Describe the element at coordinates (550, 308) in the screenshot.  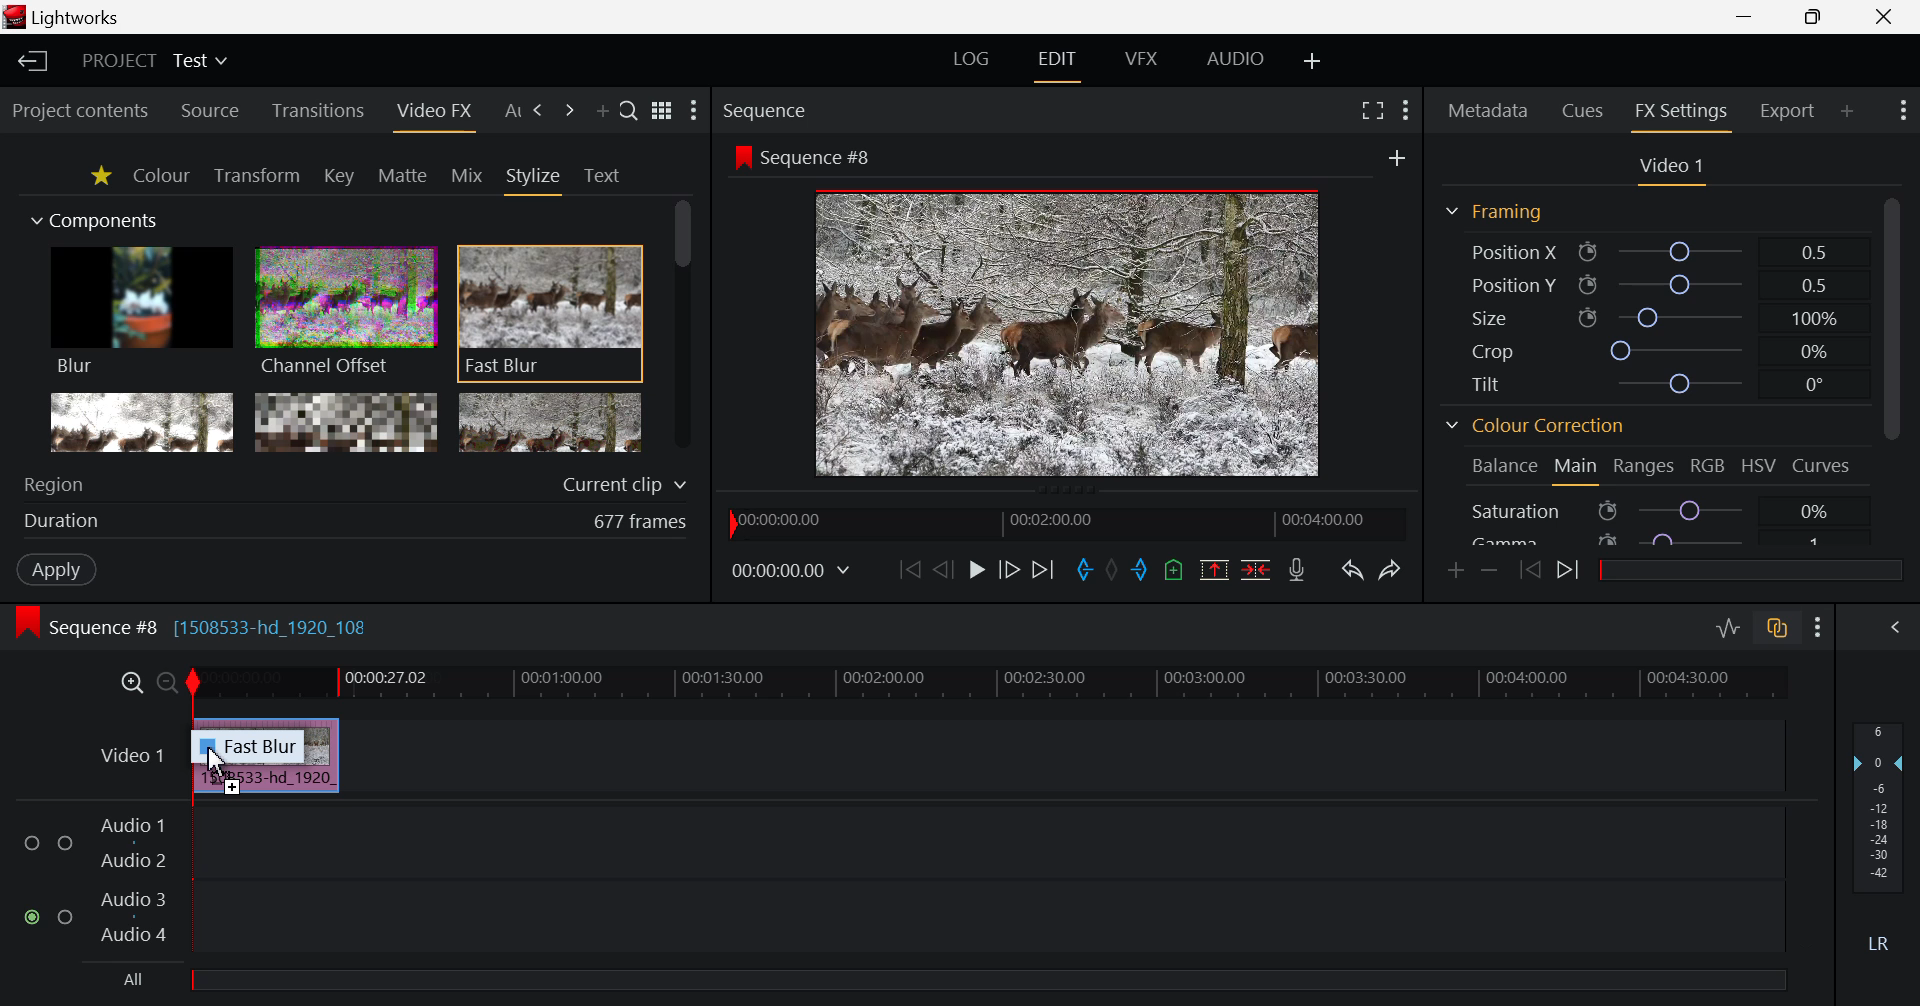
I see `Fast Blur` at that location.